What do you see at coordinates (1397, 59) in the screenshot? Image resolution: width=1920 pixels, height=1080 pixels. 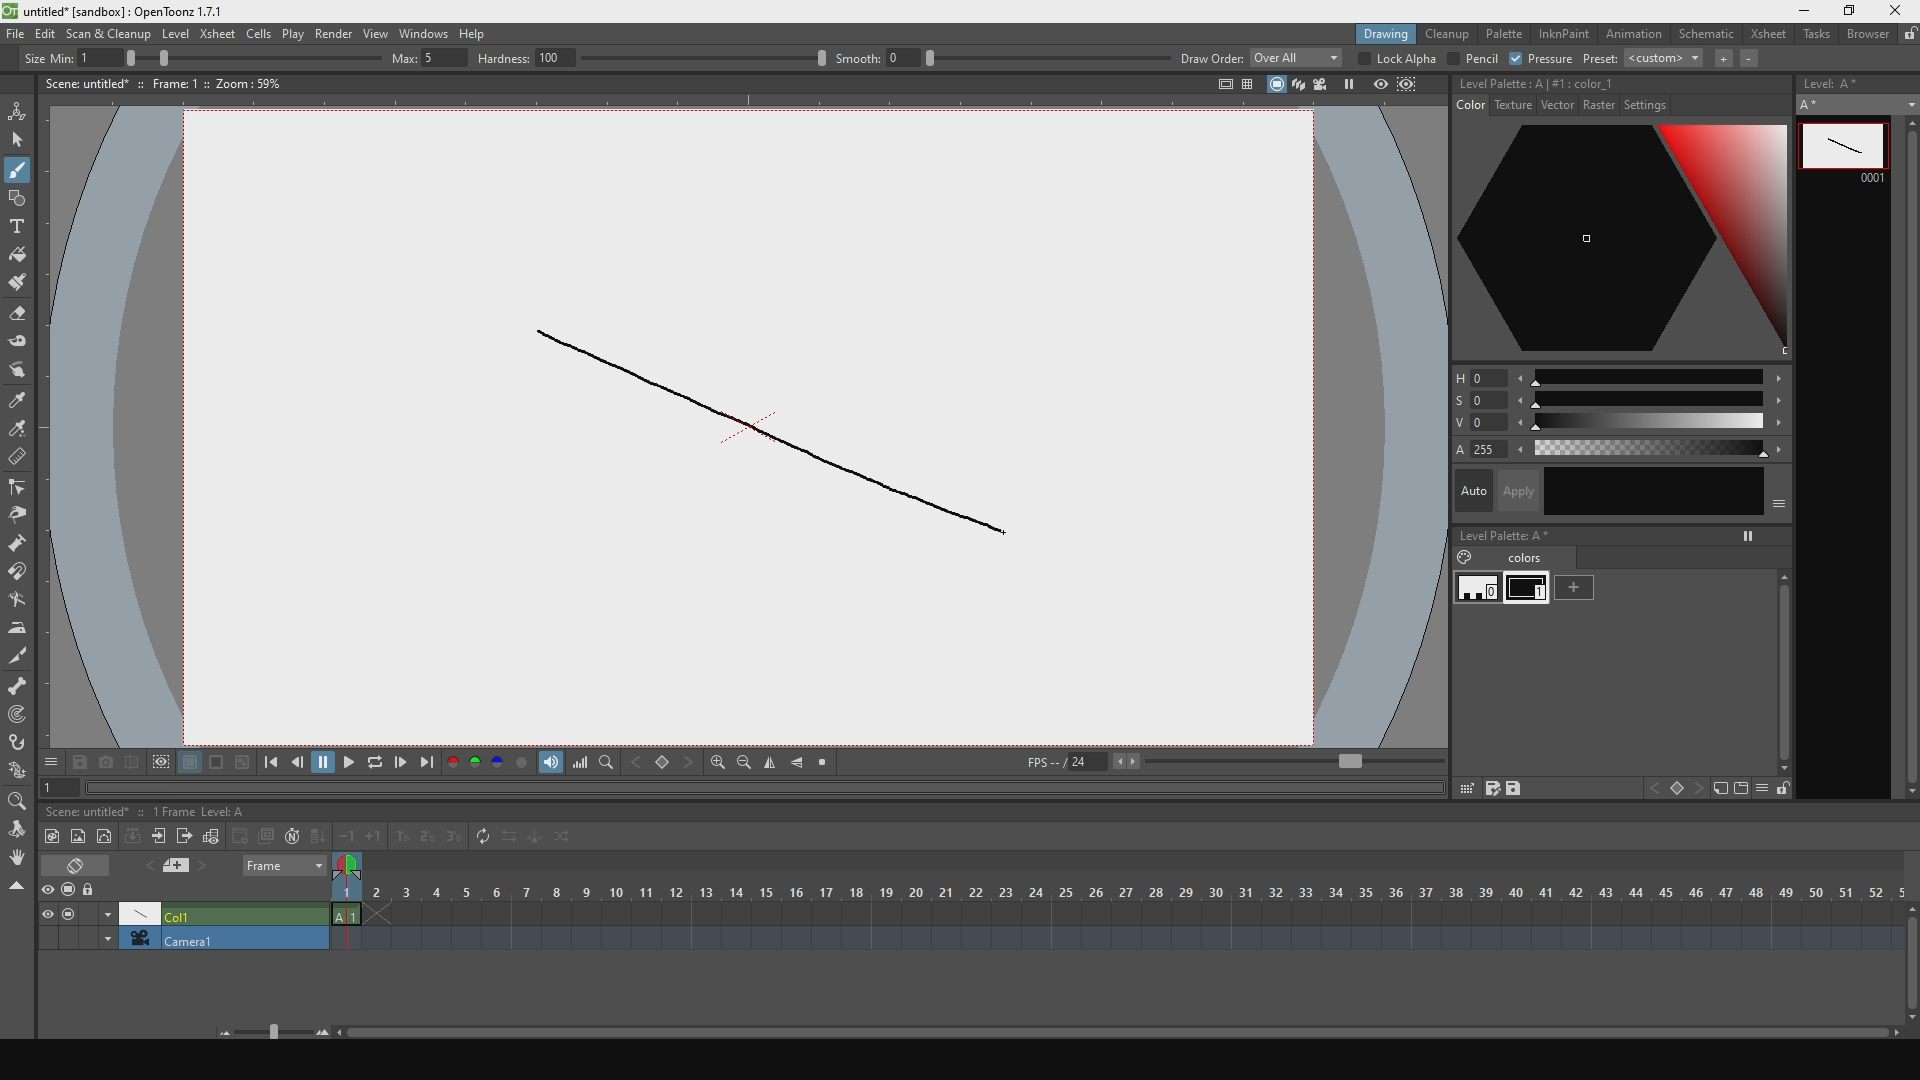 I see `lock alpha` at bounding box center [1397, 59].